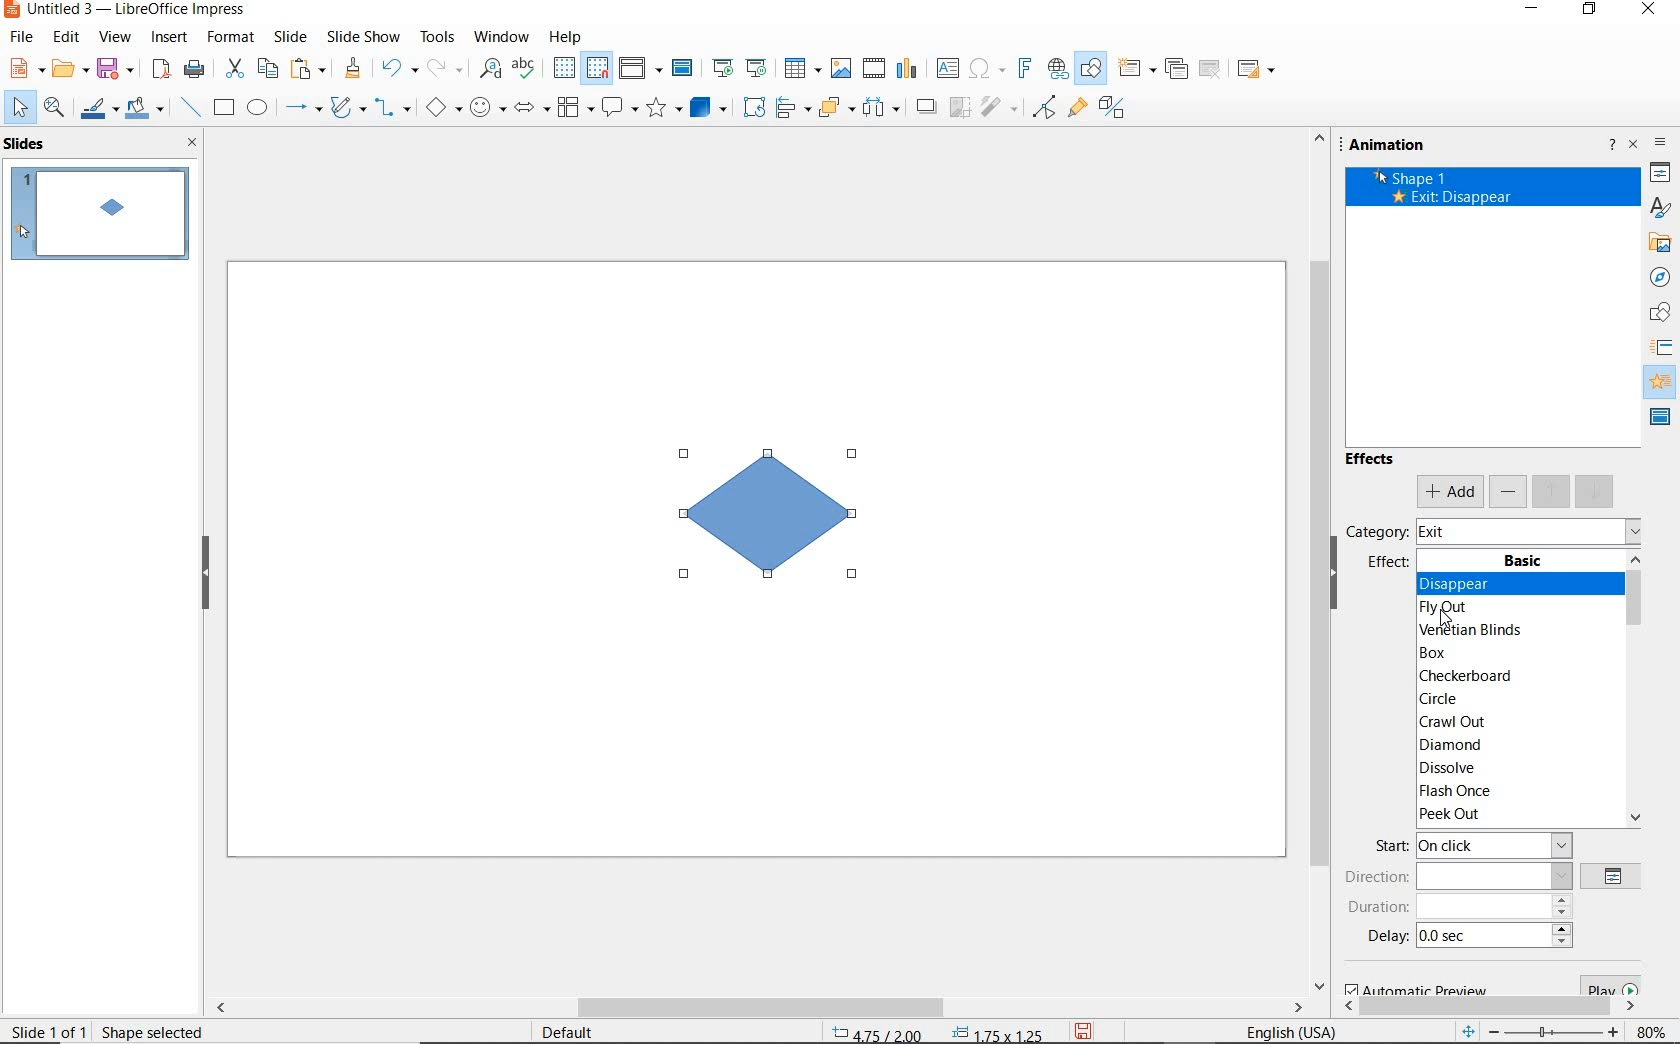 The height and width of the screenshot is (1044, 1680). What do you see at coordinates (1515, 816) in the screenshot?
I see `peek out` at bounding box center [1515, 816].